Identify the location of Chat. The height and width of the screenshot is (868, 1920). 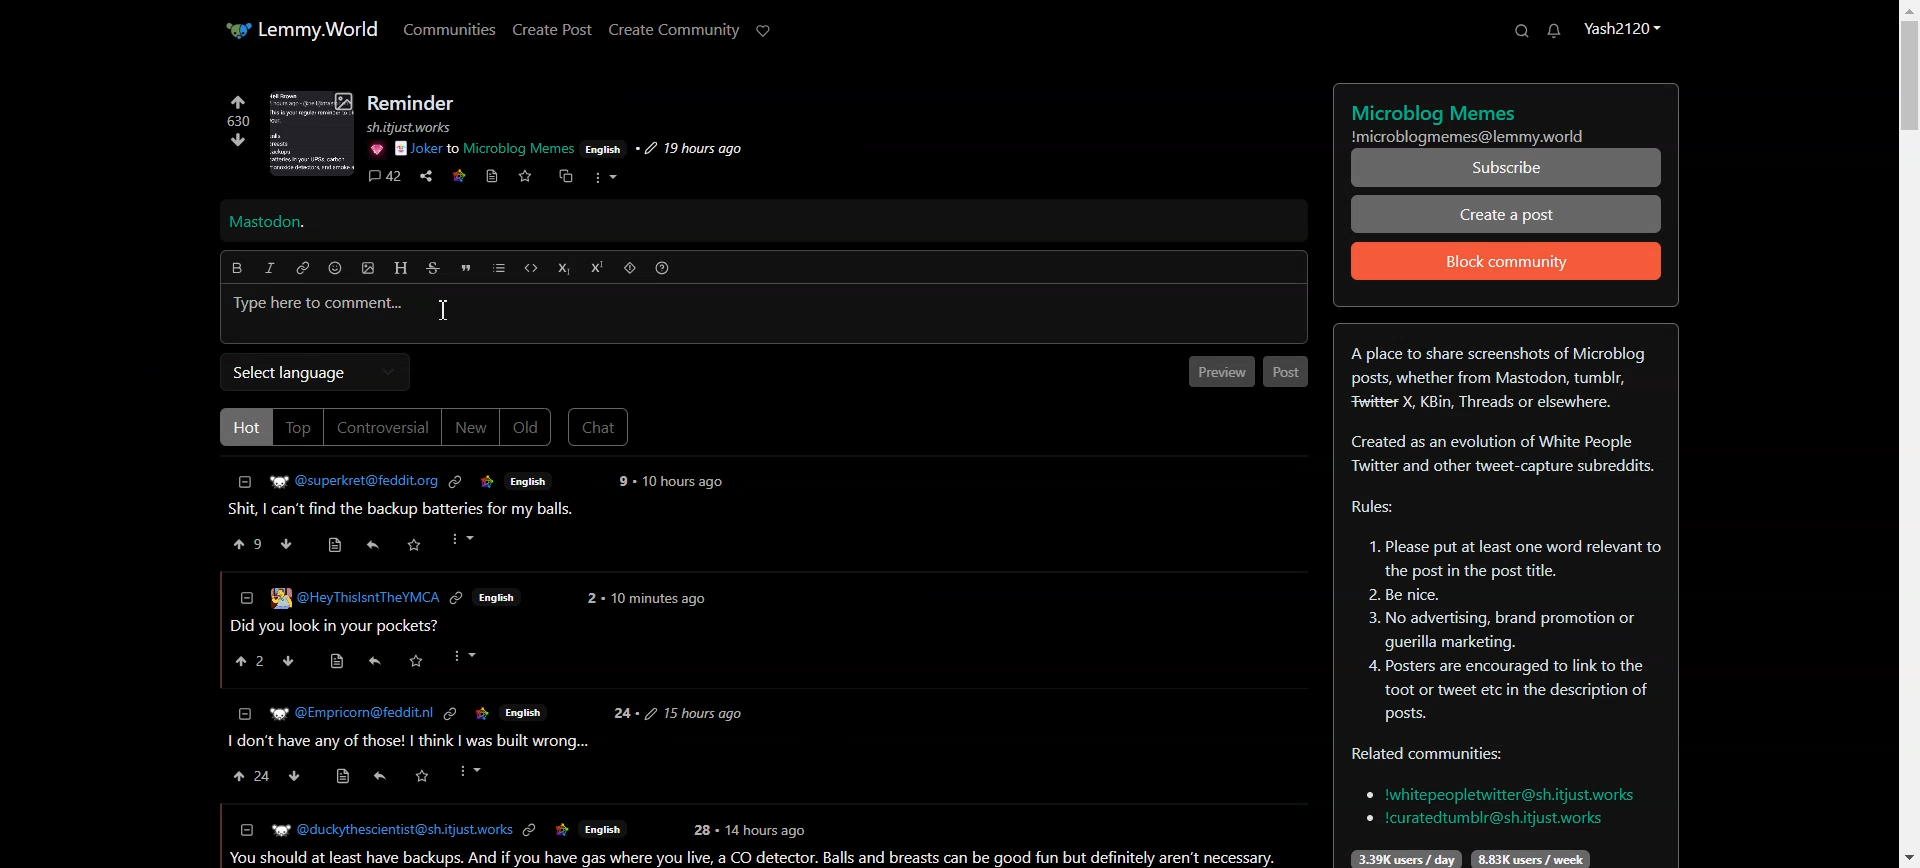
(599, 427).